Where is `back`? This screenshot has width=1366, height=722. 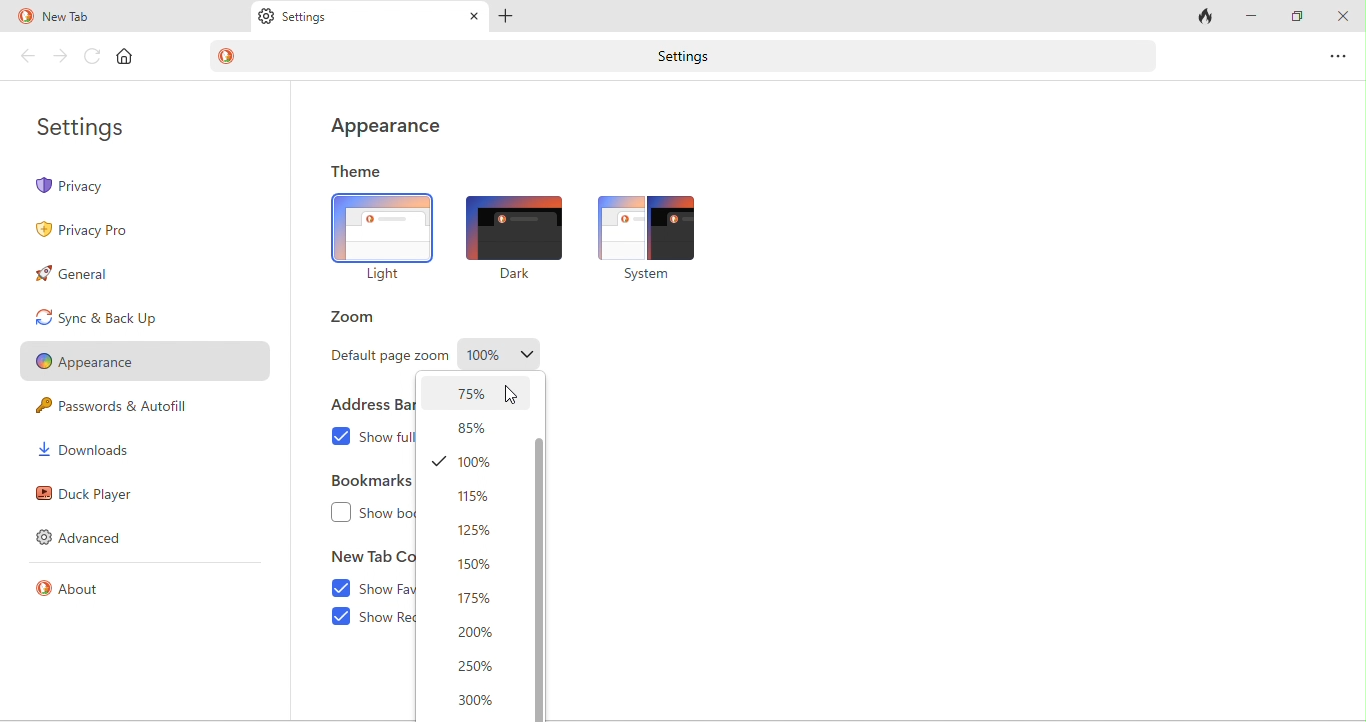 back is located at coordinates (29, 57).